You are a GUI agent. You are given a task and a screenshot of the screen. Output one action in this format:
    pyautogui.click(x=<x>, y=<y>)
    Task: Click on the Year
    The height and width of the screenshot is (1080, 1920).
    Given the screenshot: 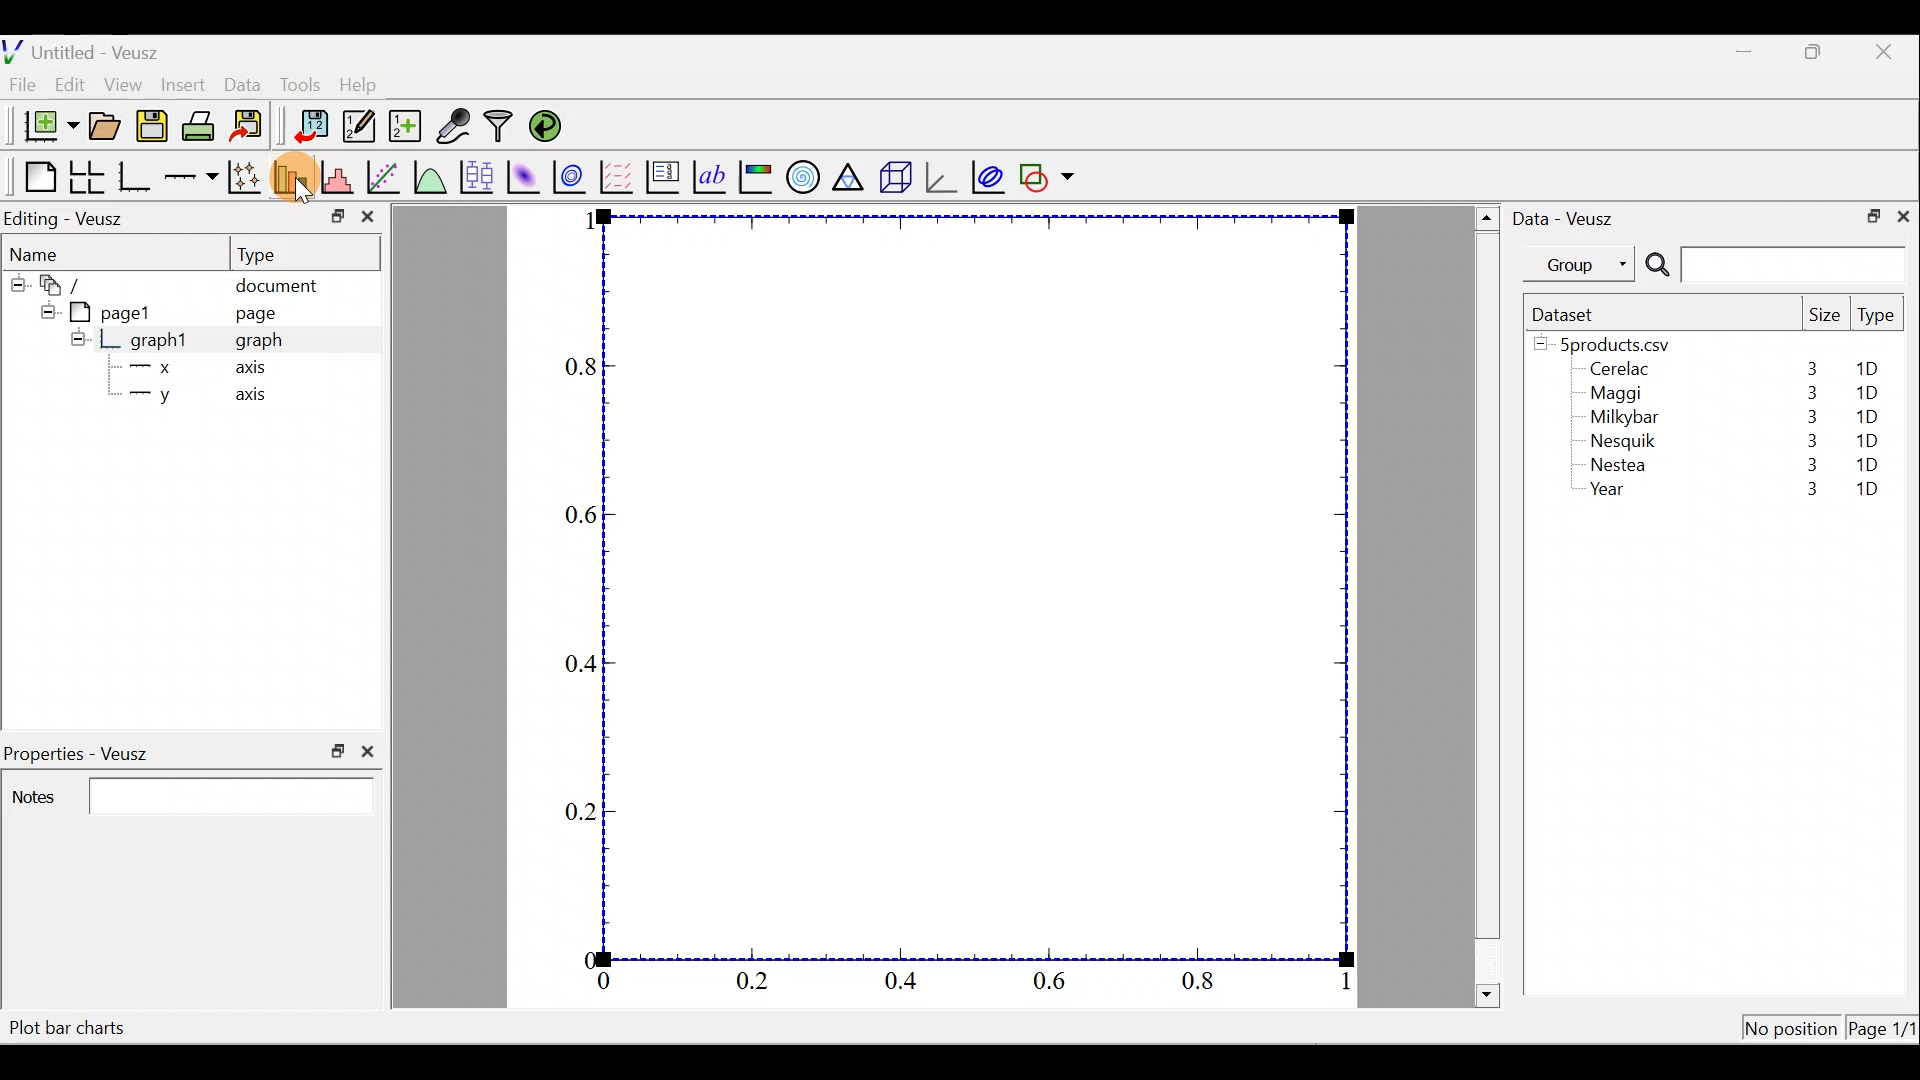 What is the action you would take?
    pyautogui.click(x=1612, y=494)
    